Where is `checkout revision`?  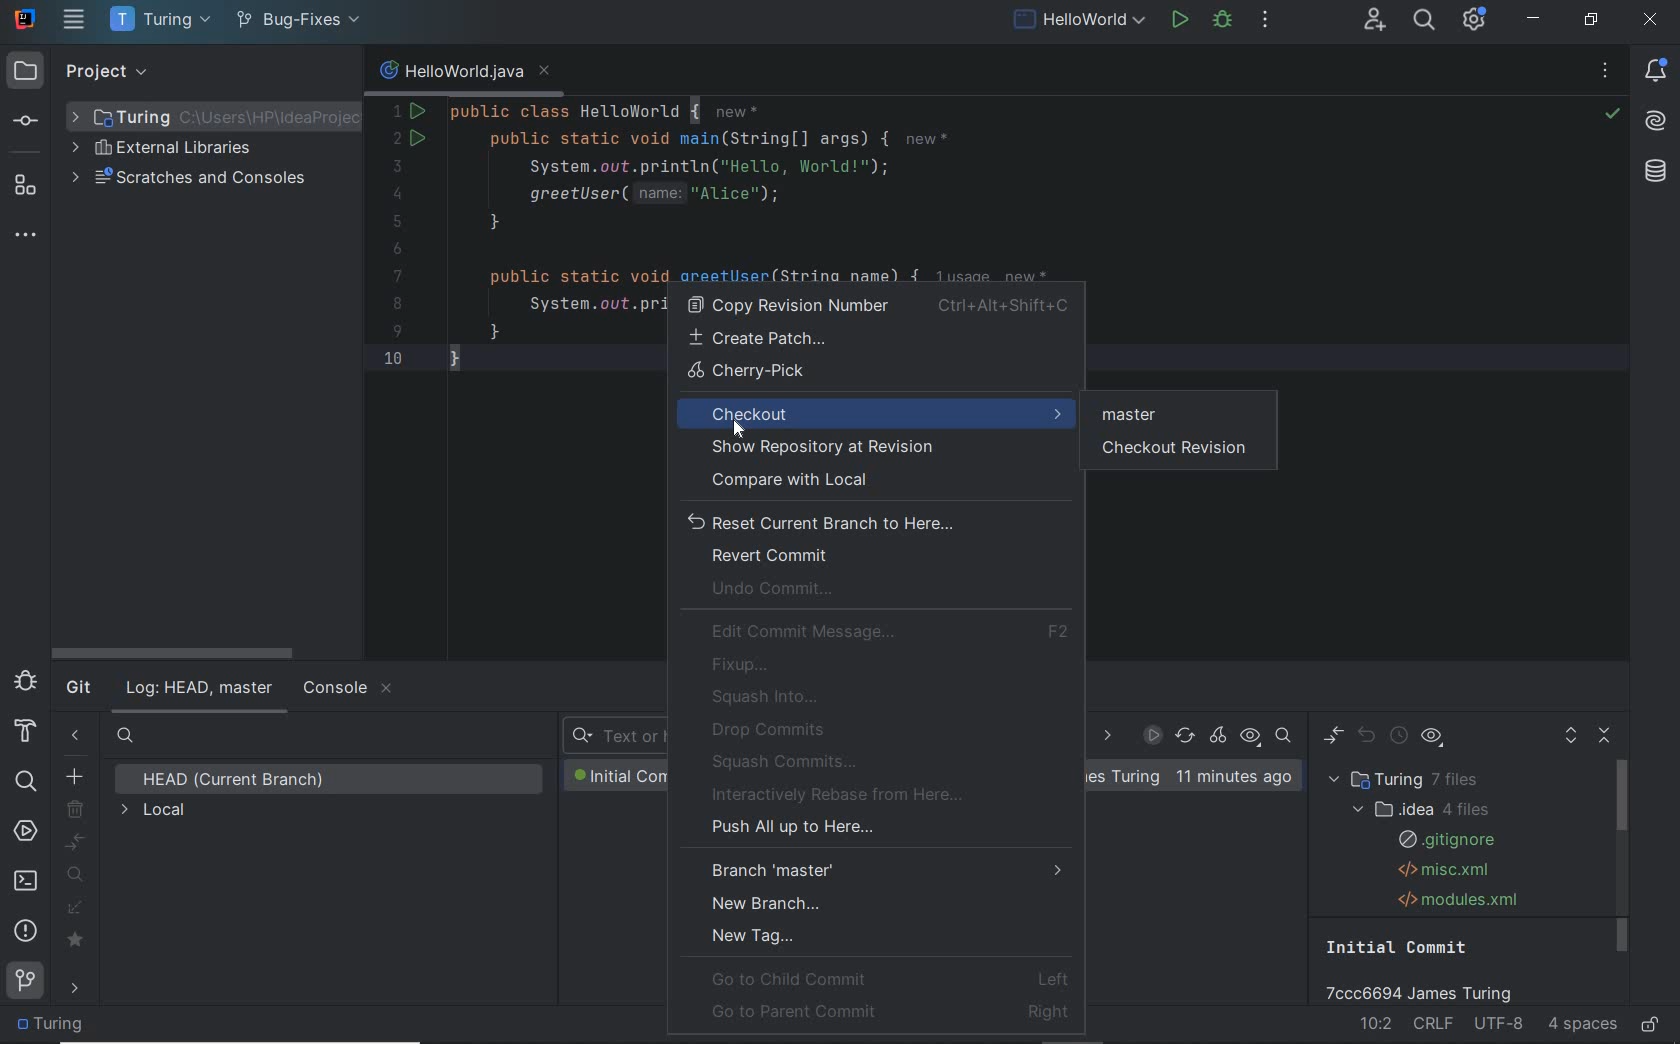
checkout revision is located at coordinates (1184, 450).